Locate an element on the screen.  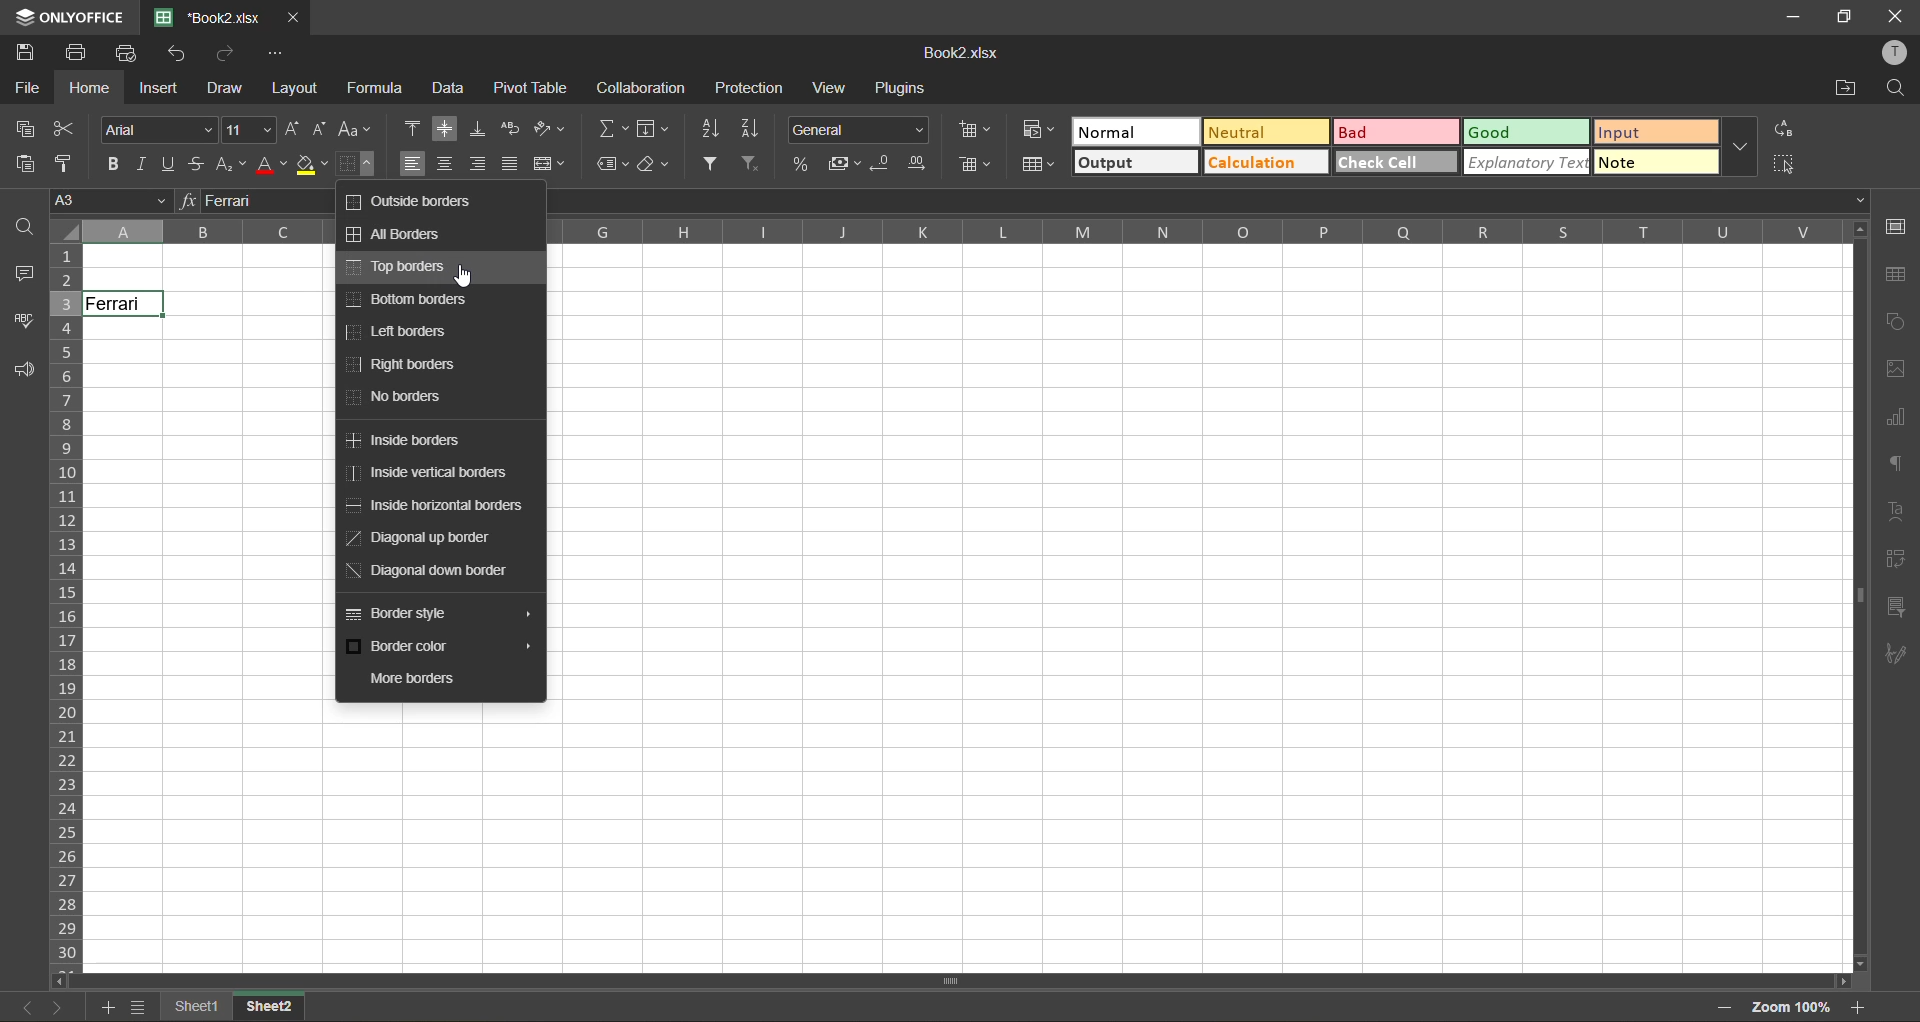
increment size is located at coordinates (294, 128).